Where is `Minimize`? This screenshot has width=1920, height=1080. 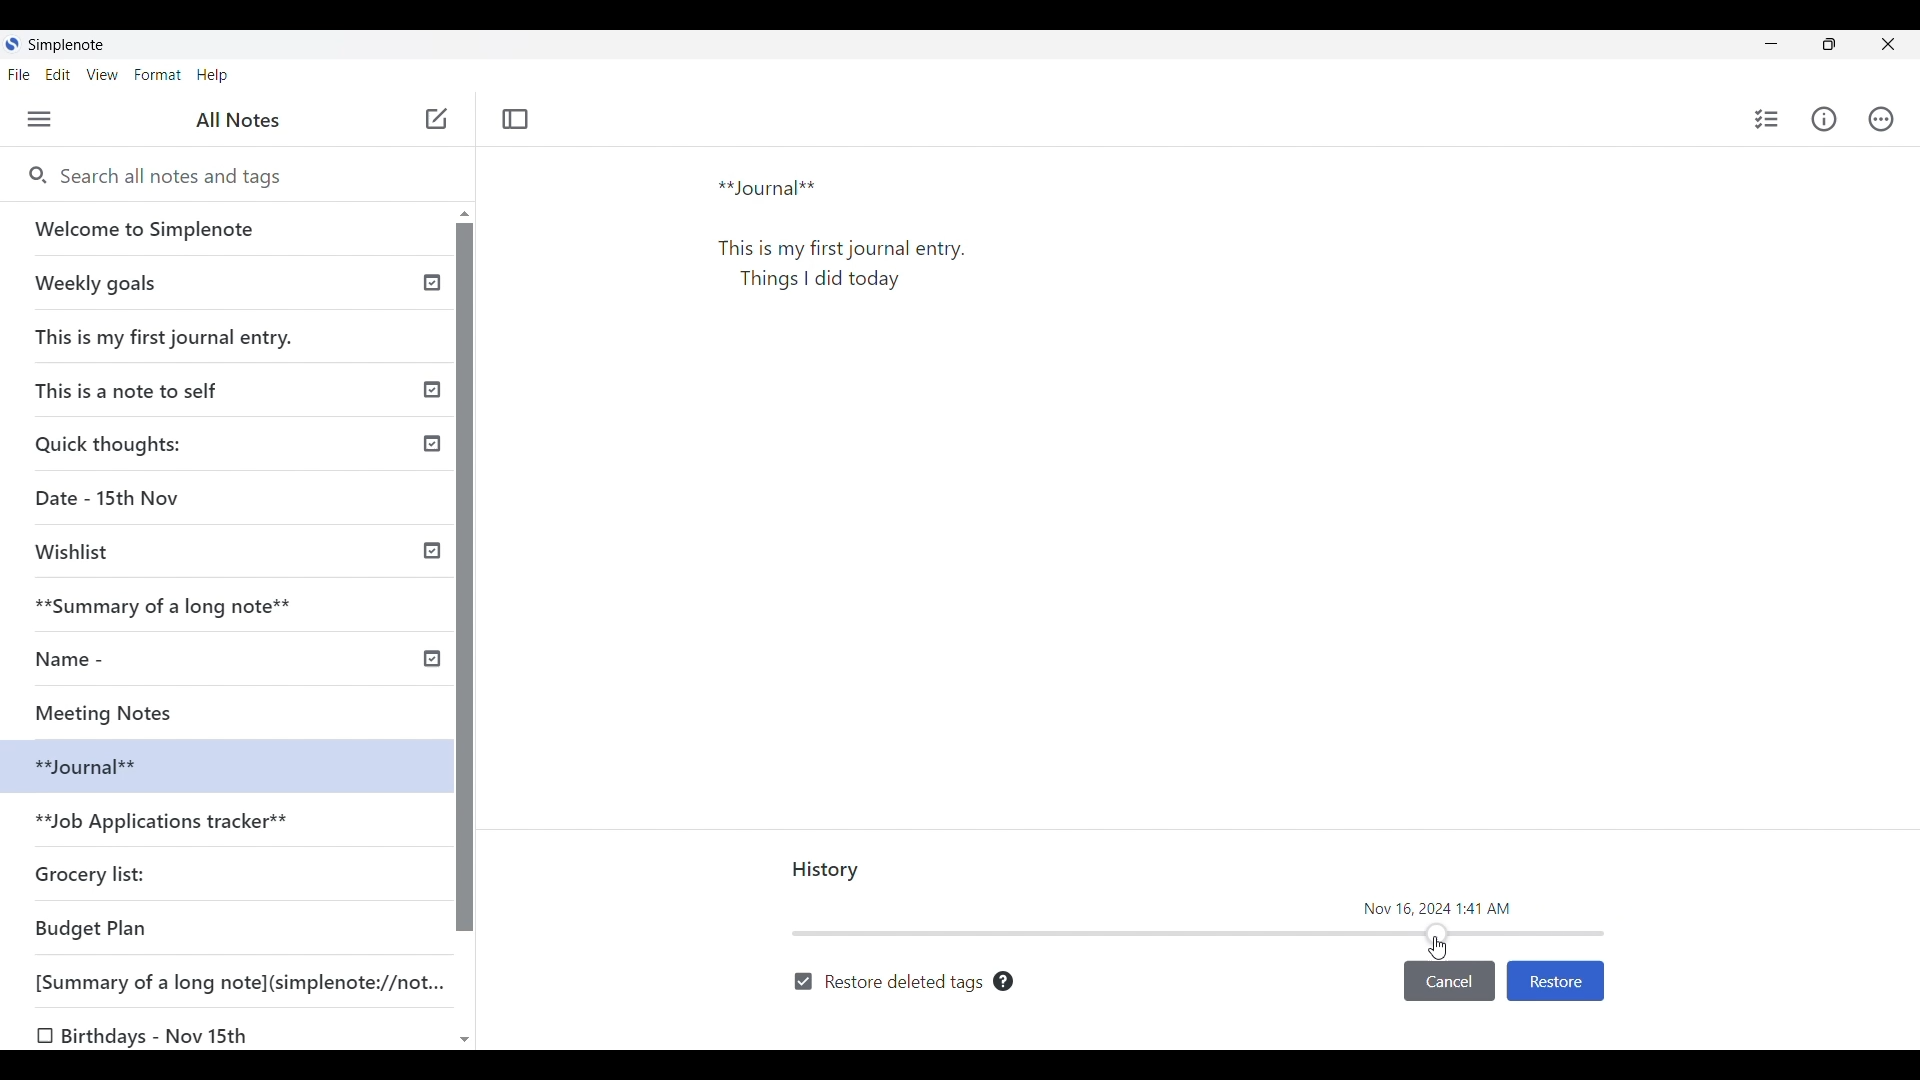
Minimize is located at coordinates (1771, 43).